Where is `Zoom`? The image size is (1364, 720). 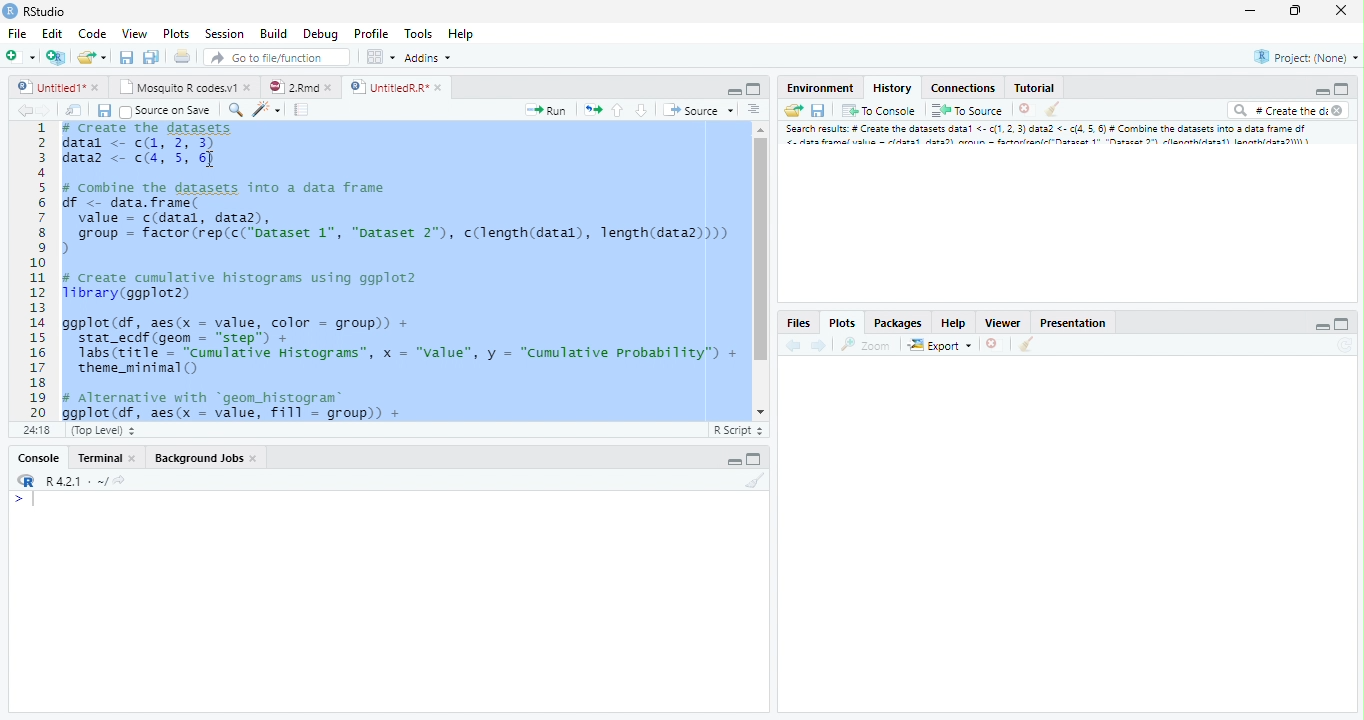 Zoom is located at coordinates (864, 346).